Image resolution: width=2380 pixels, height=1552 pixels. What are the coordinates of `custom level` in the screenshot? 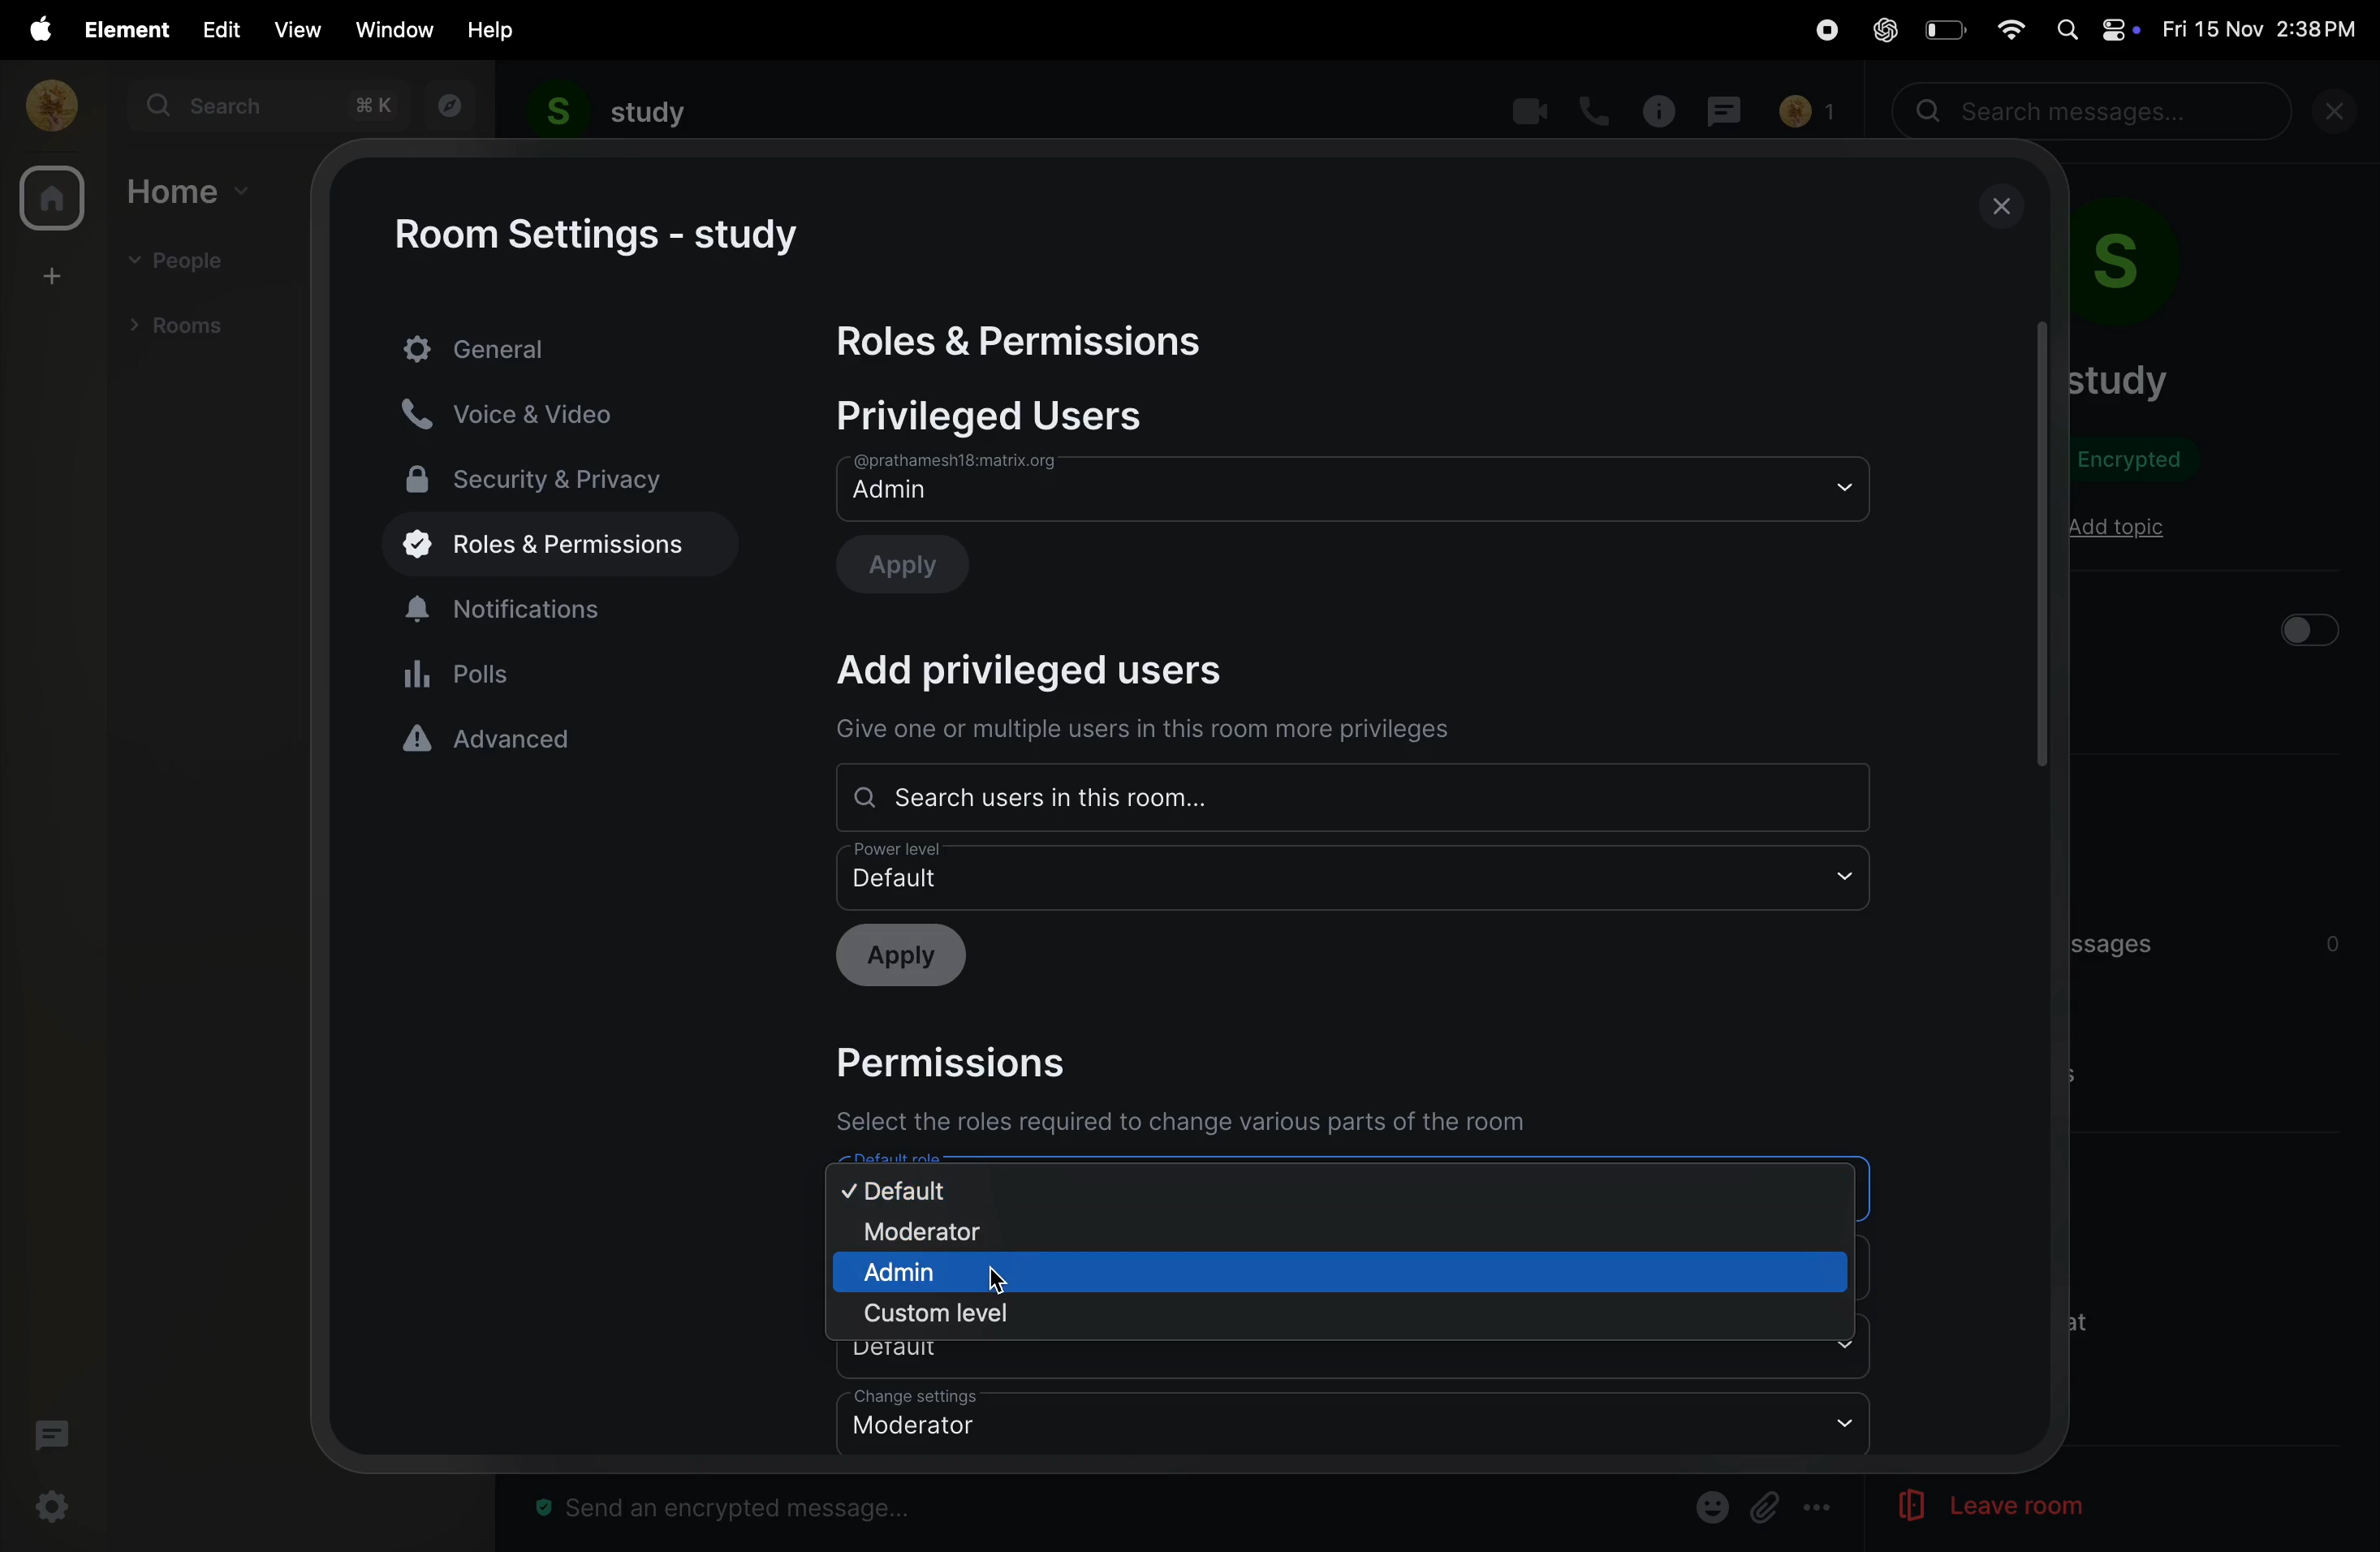 It's located at (942, 1314).